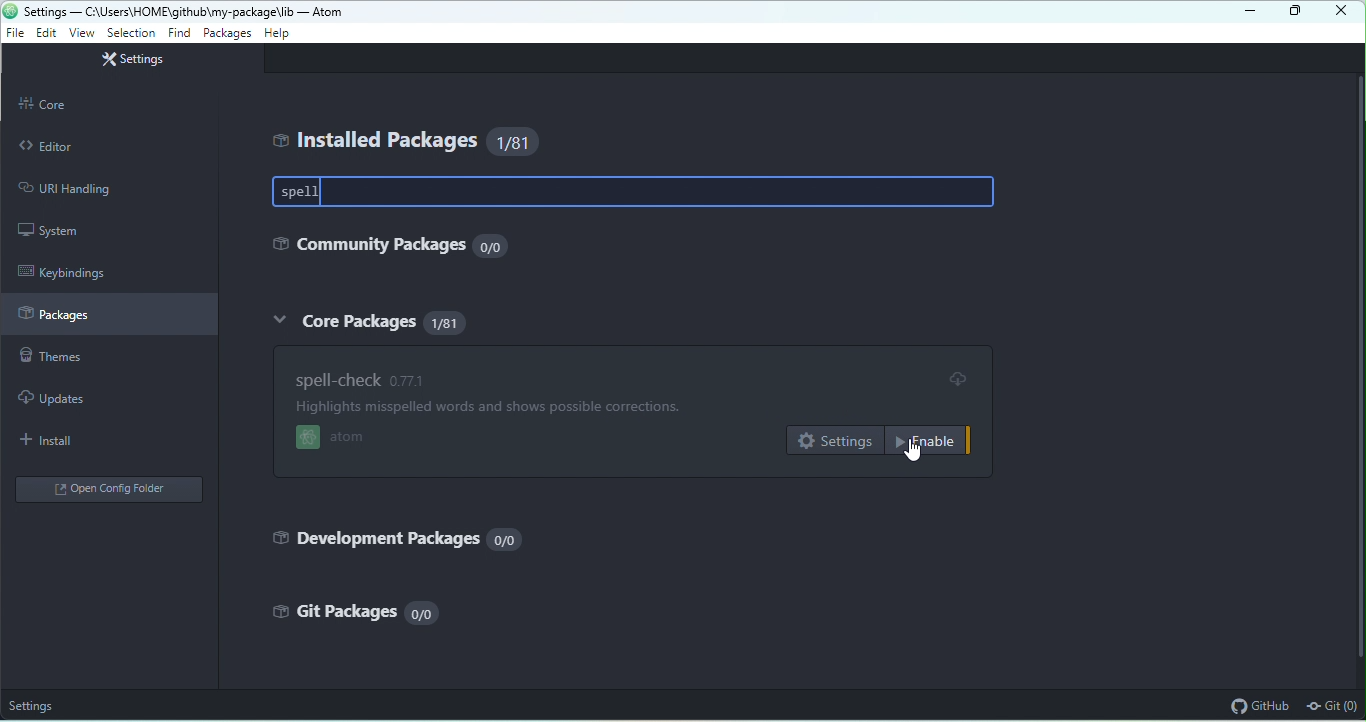  What do you see at coordinates (367, 383) in the screenshot?
I see `spell check 0.77.1` at bounding box center [367, 383].